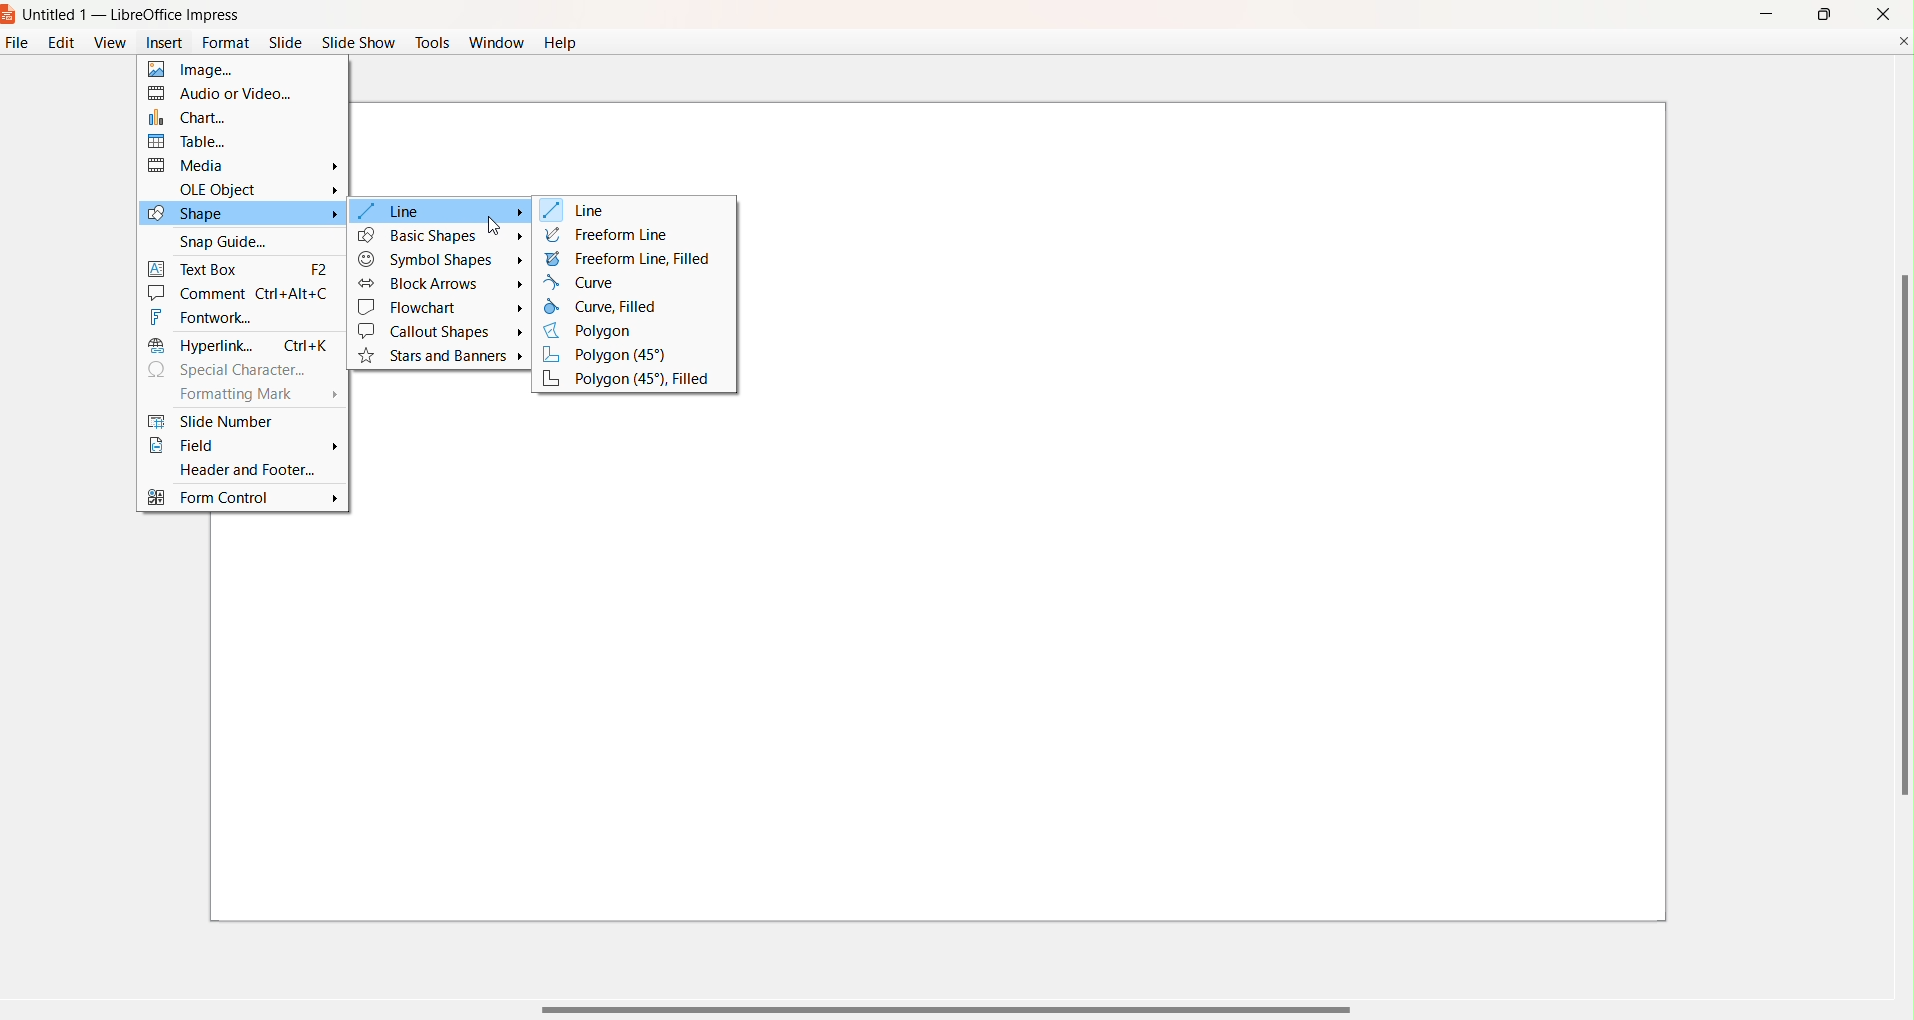 The image size is (1914, 1020). I want to click on Tools, so click(433, 40).